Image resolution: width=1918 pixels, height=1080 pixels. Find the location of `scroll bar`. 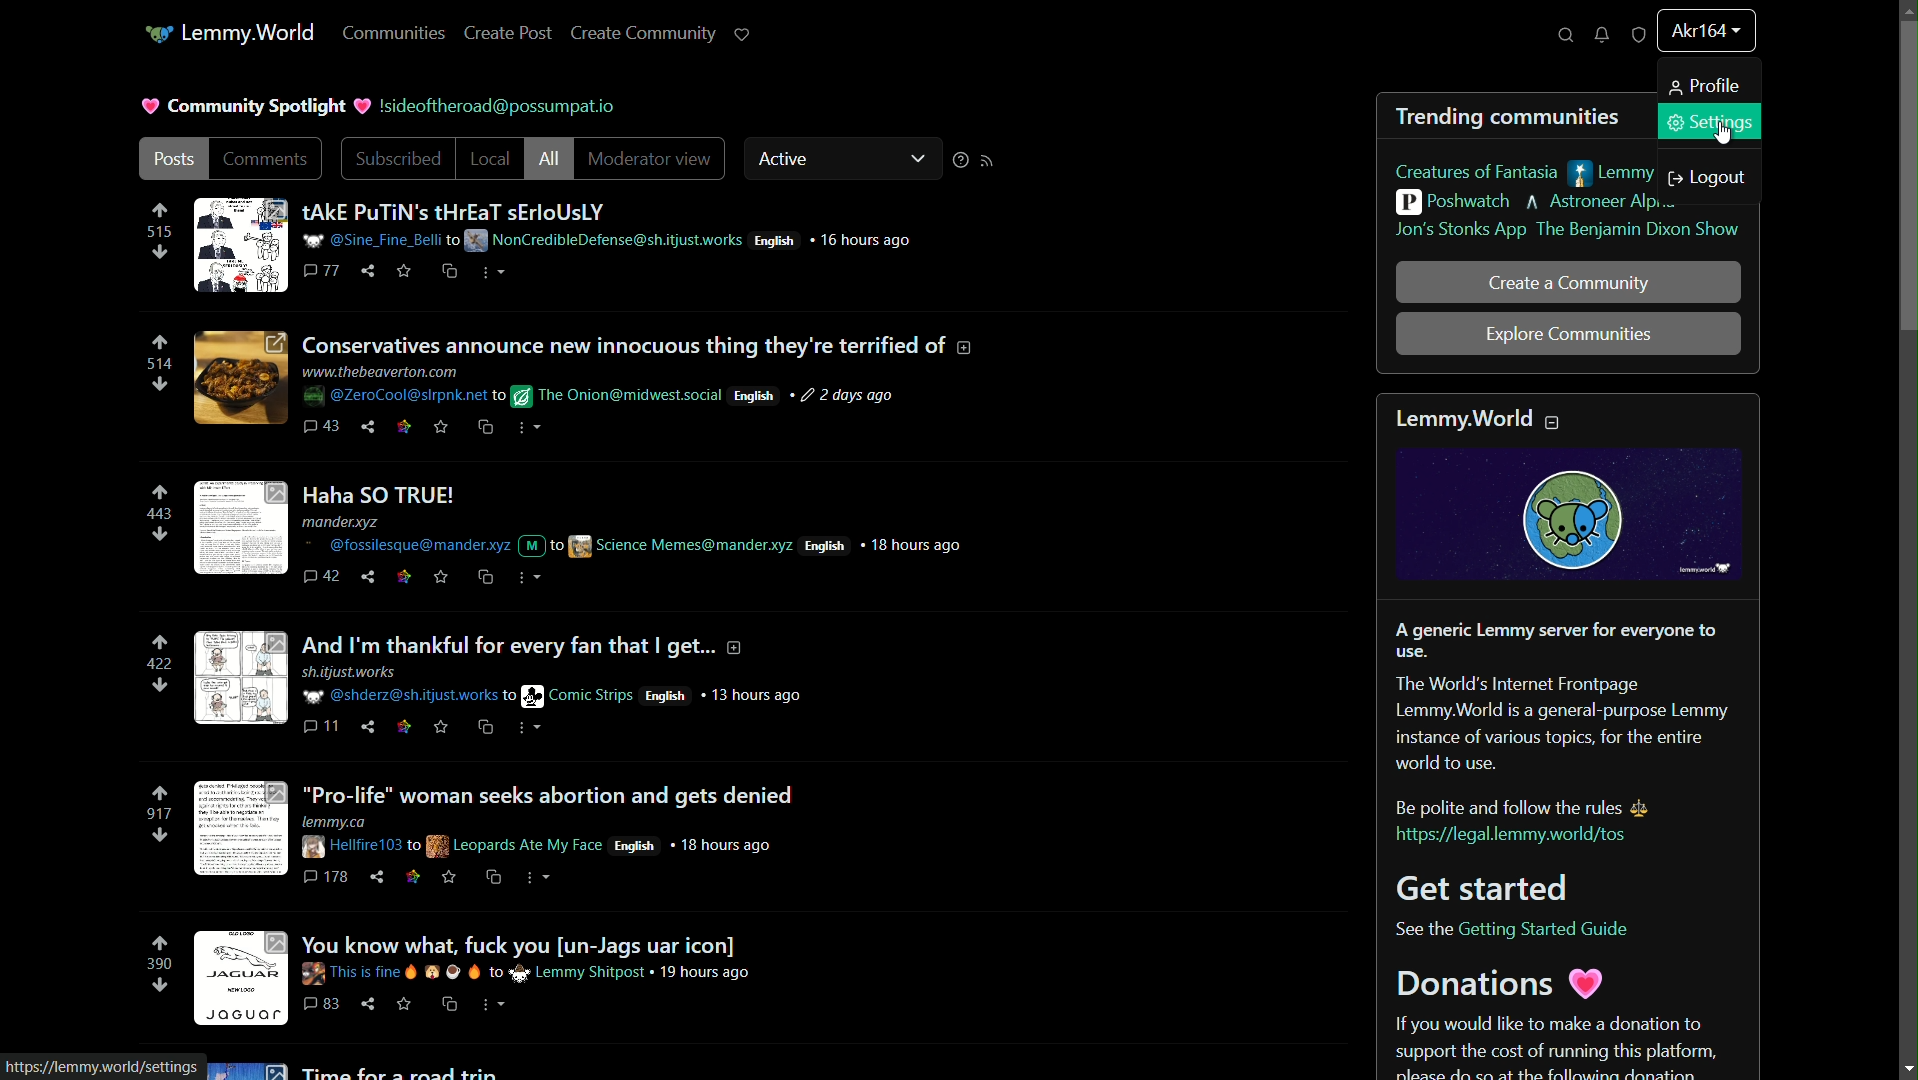

scroll bar is located at coordinates (1906, 177).